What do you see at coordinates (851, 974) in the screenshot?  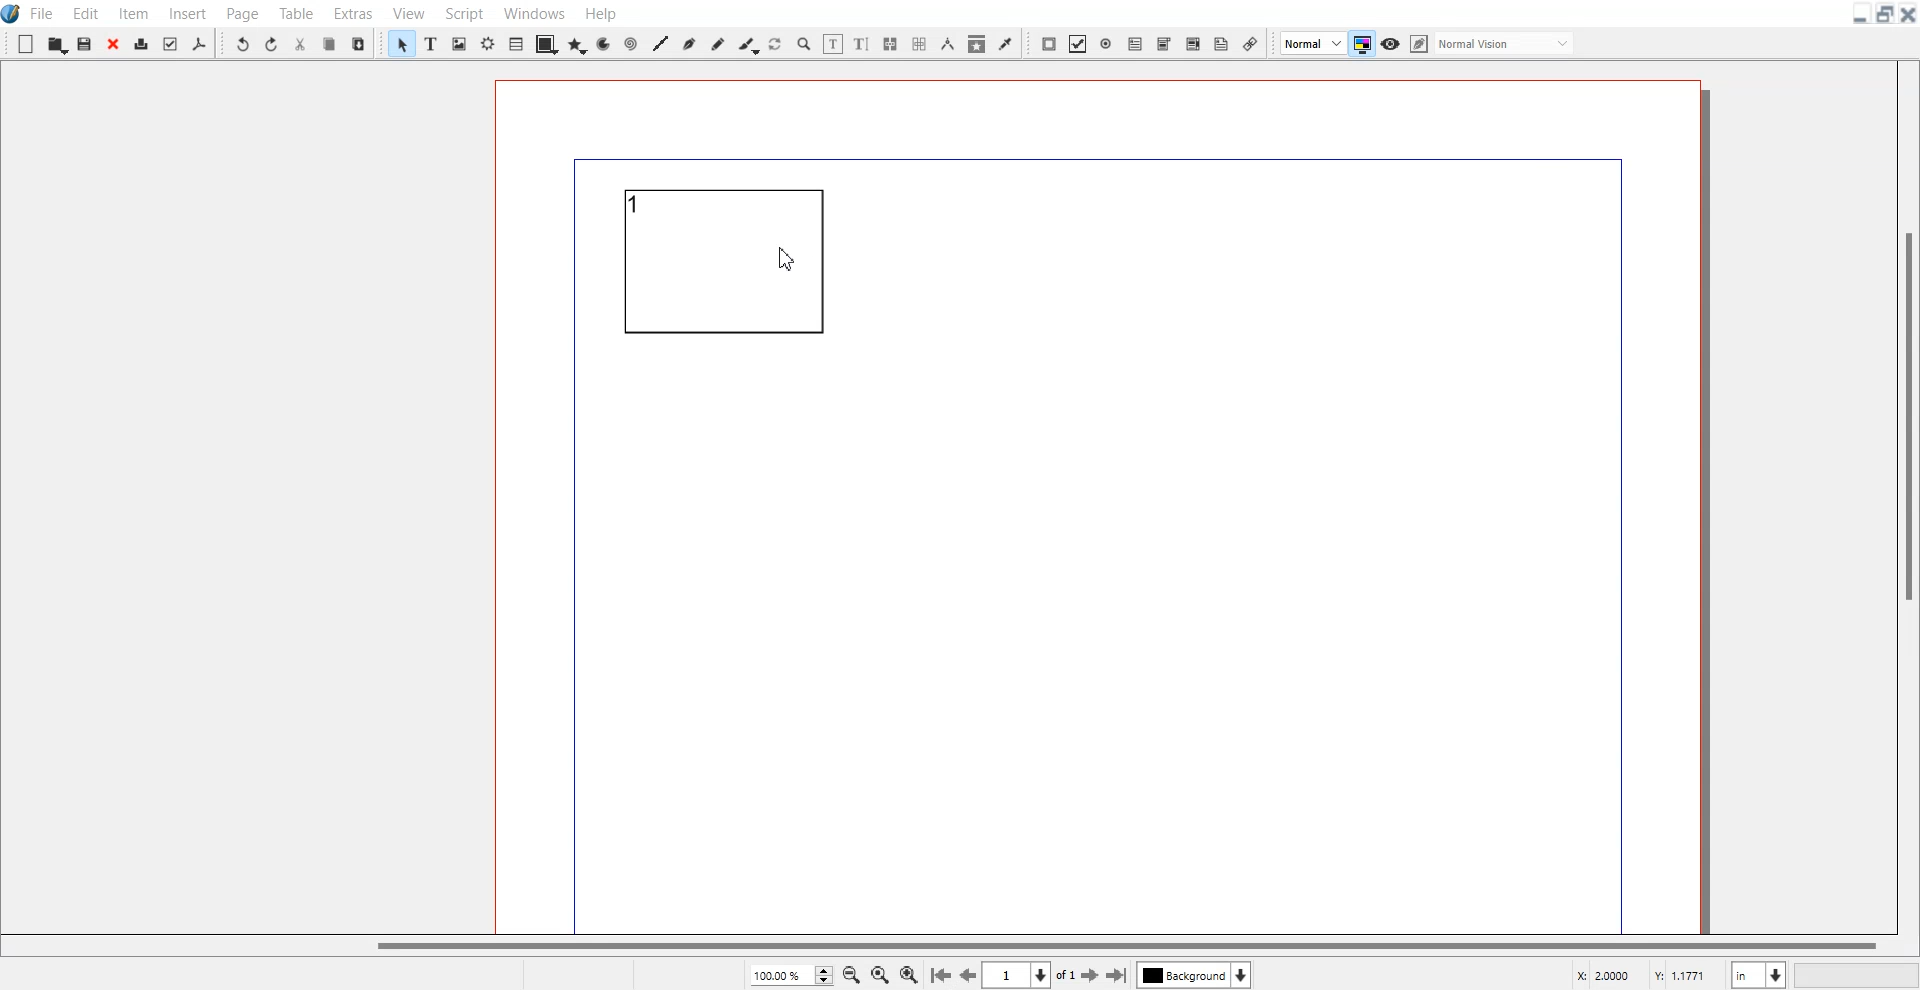 I see `Zoom Out` at bounding box center [851, 974].